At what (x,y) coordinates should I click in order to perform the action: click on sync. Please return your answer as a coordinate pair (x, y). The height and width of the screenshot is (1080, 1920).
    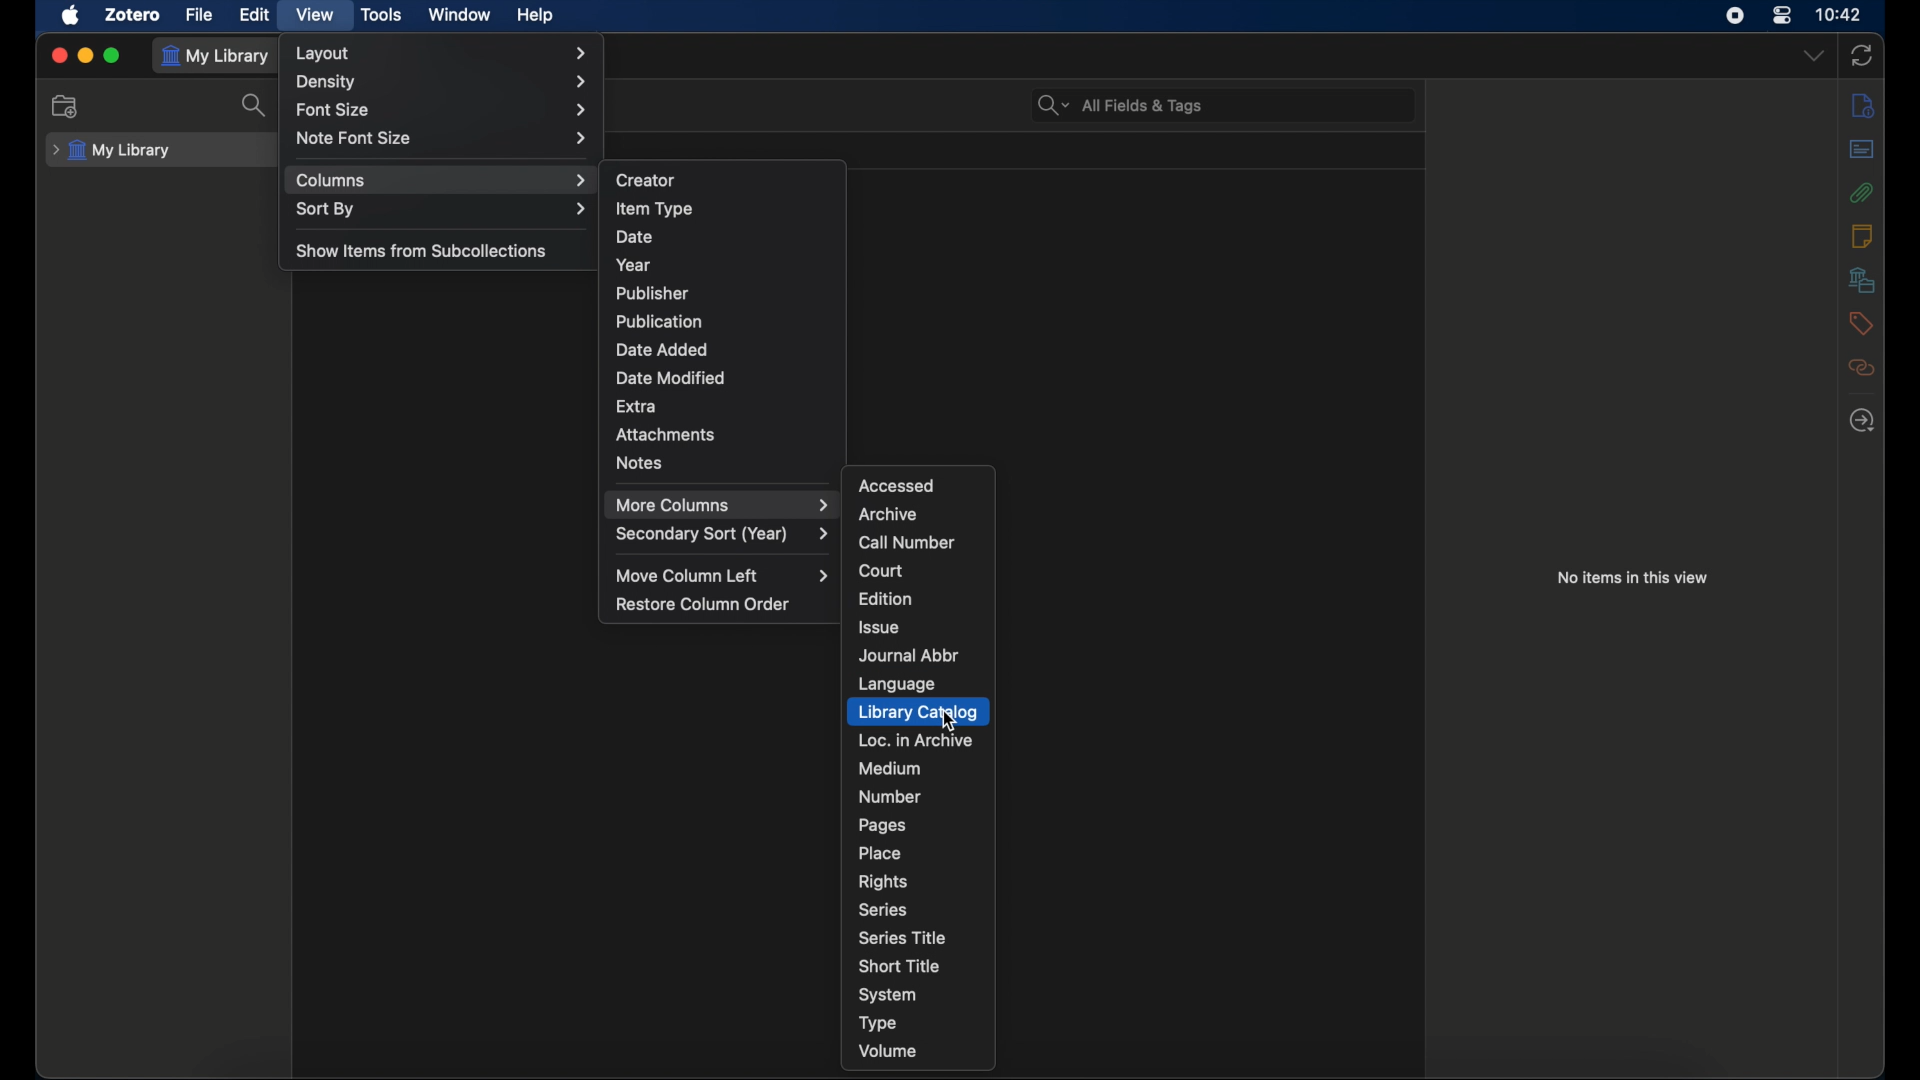
    Looking at the image, I should click on (1862, 55).